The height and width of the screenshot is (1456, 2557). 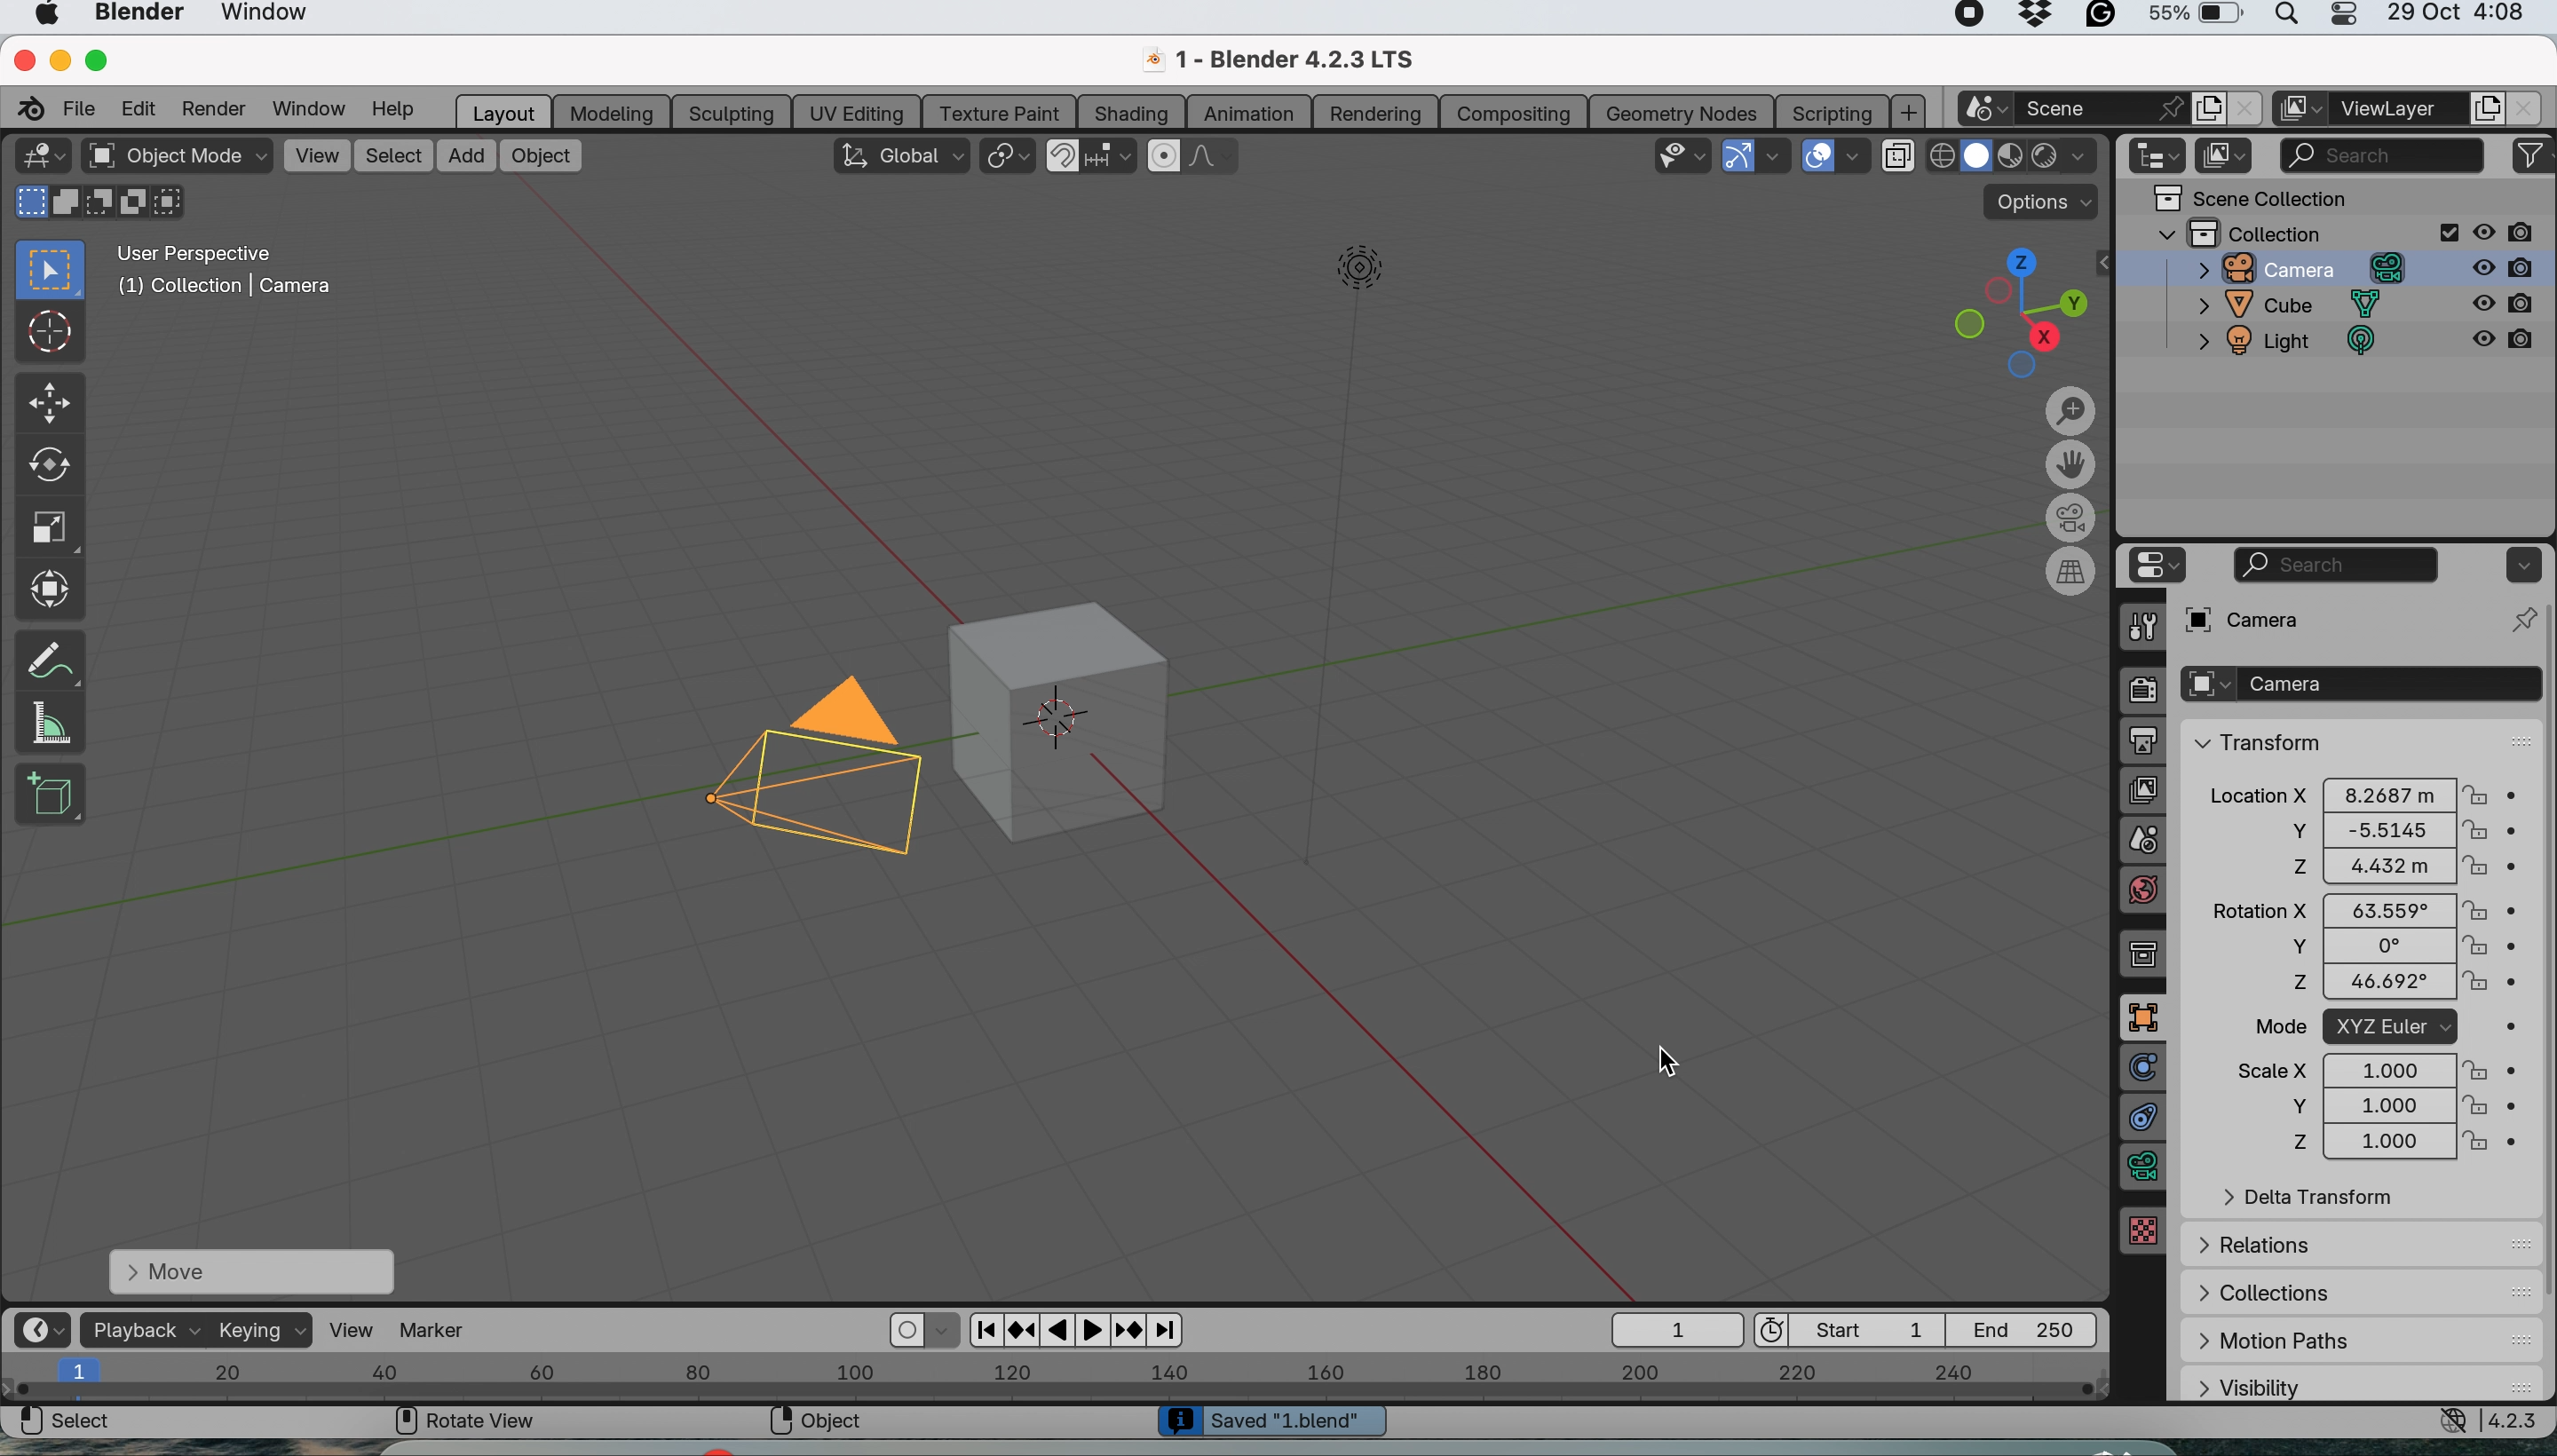 I want to click on shading, so click(x=1131, y=112).